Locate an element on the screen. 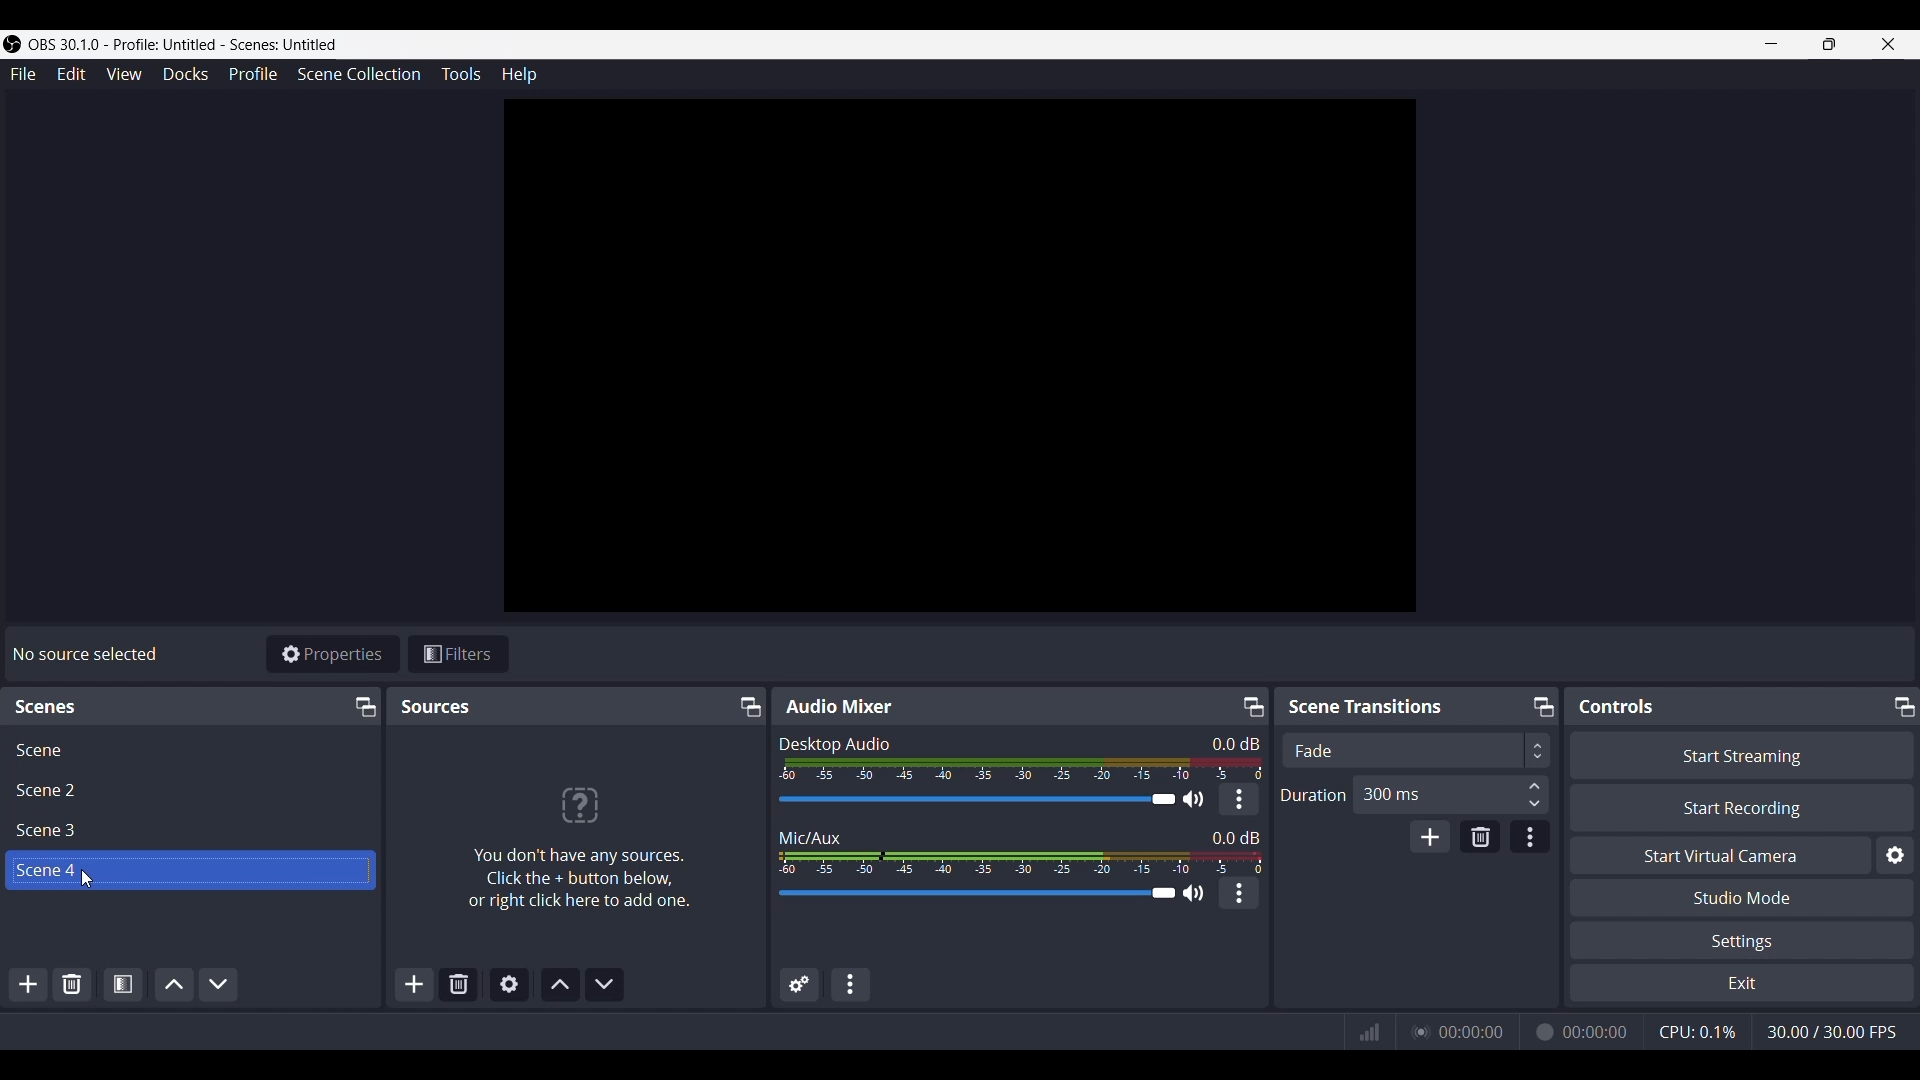 The width and height of the screenshot is (1920, 1080). Audio Mixer is located at coordinates (838, 705).